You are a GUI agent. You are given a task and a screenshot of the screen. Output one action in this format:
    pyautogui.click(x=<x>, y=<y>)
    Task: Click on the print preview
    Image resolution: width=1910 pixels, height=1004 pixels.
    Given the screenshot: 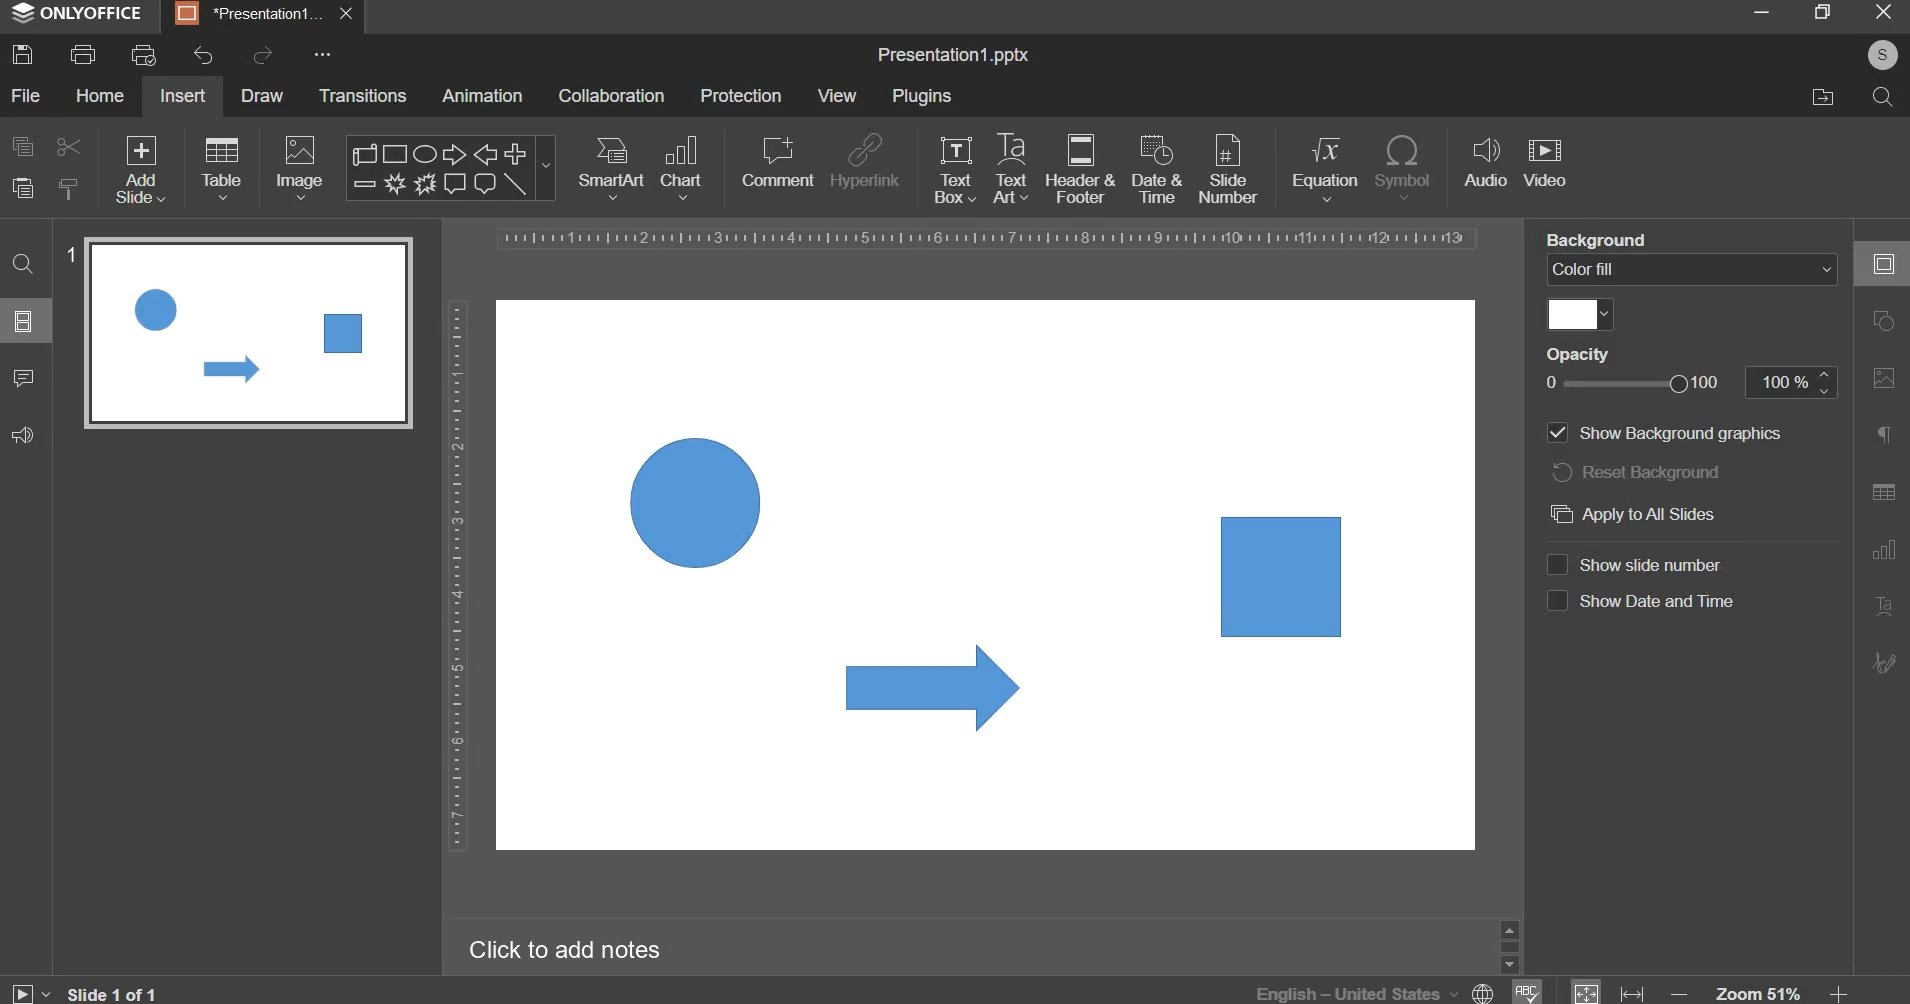 What is the action you would take?
    pyautogui.click(x=143, y=55)
    